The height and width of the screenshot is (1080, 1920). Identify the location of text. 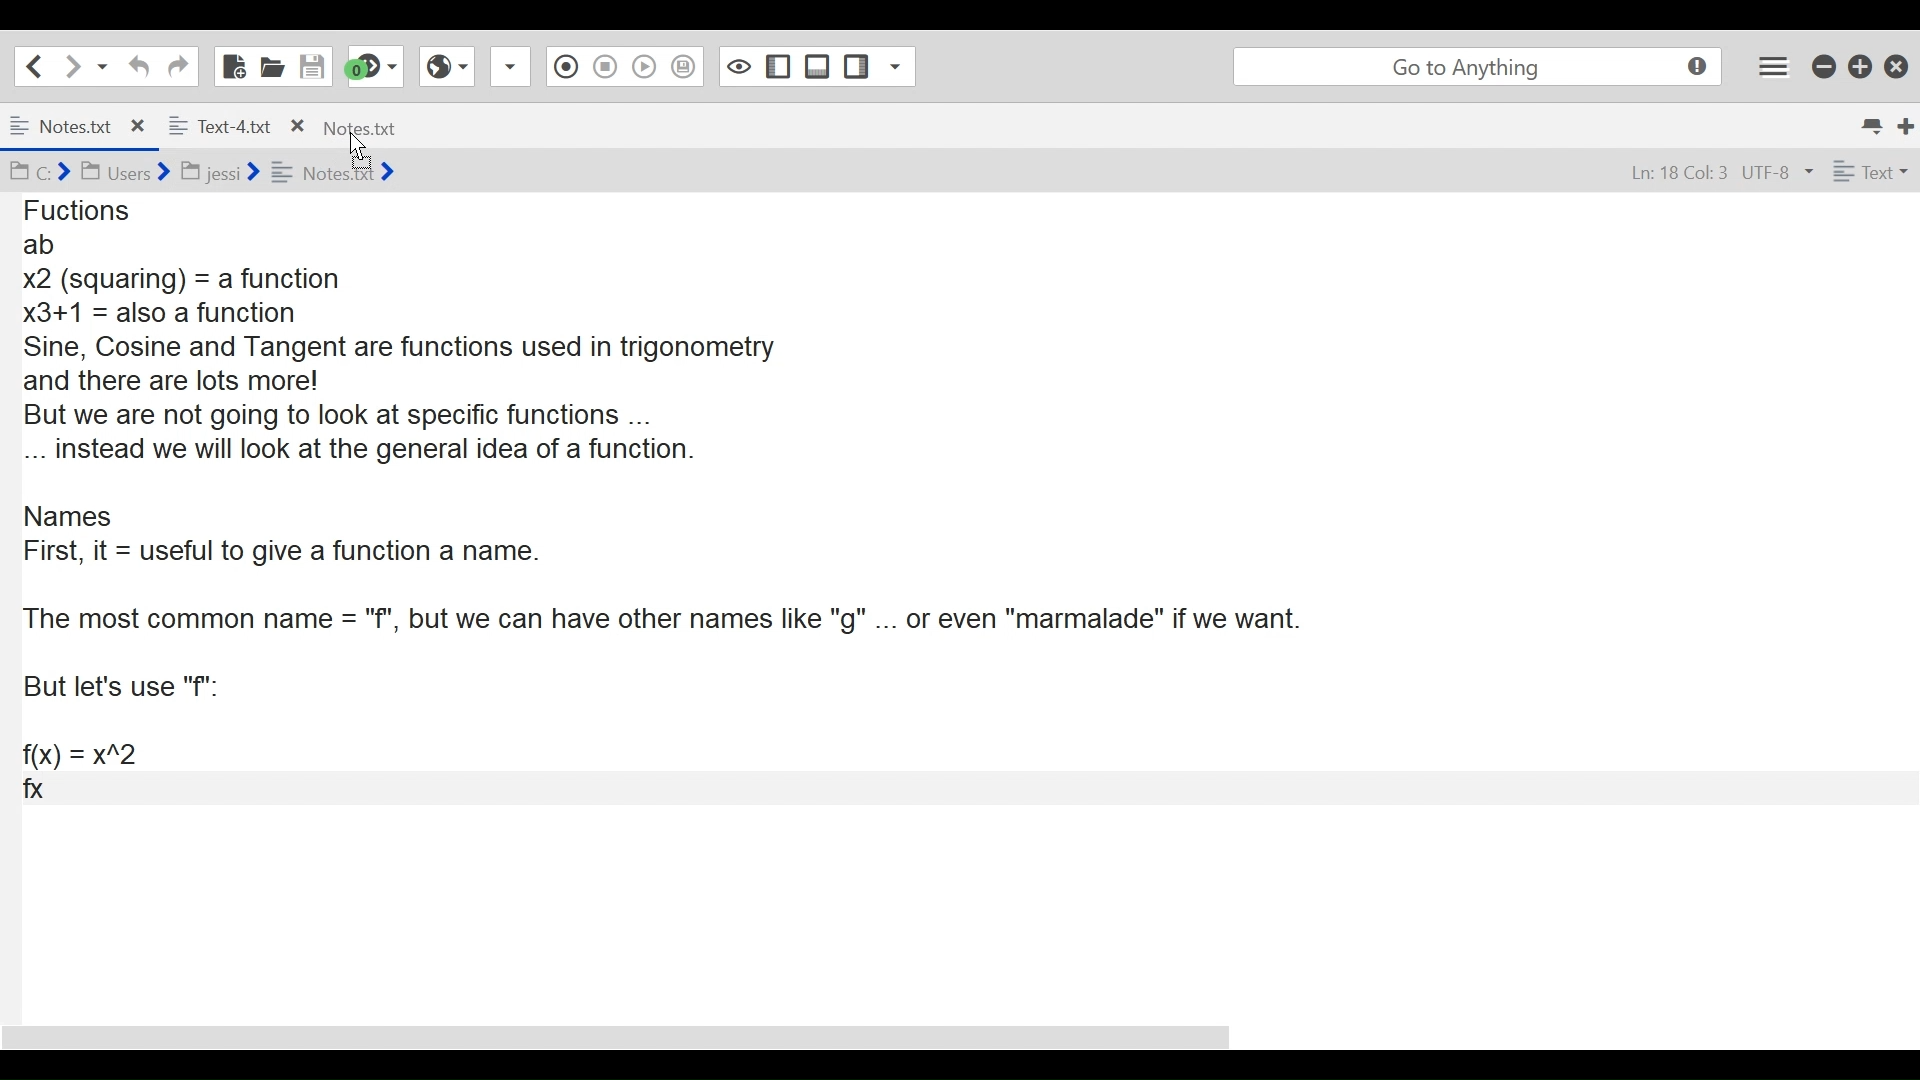
(1867, 172).